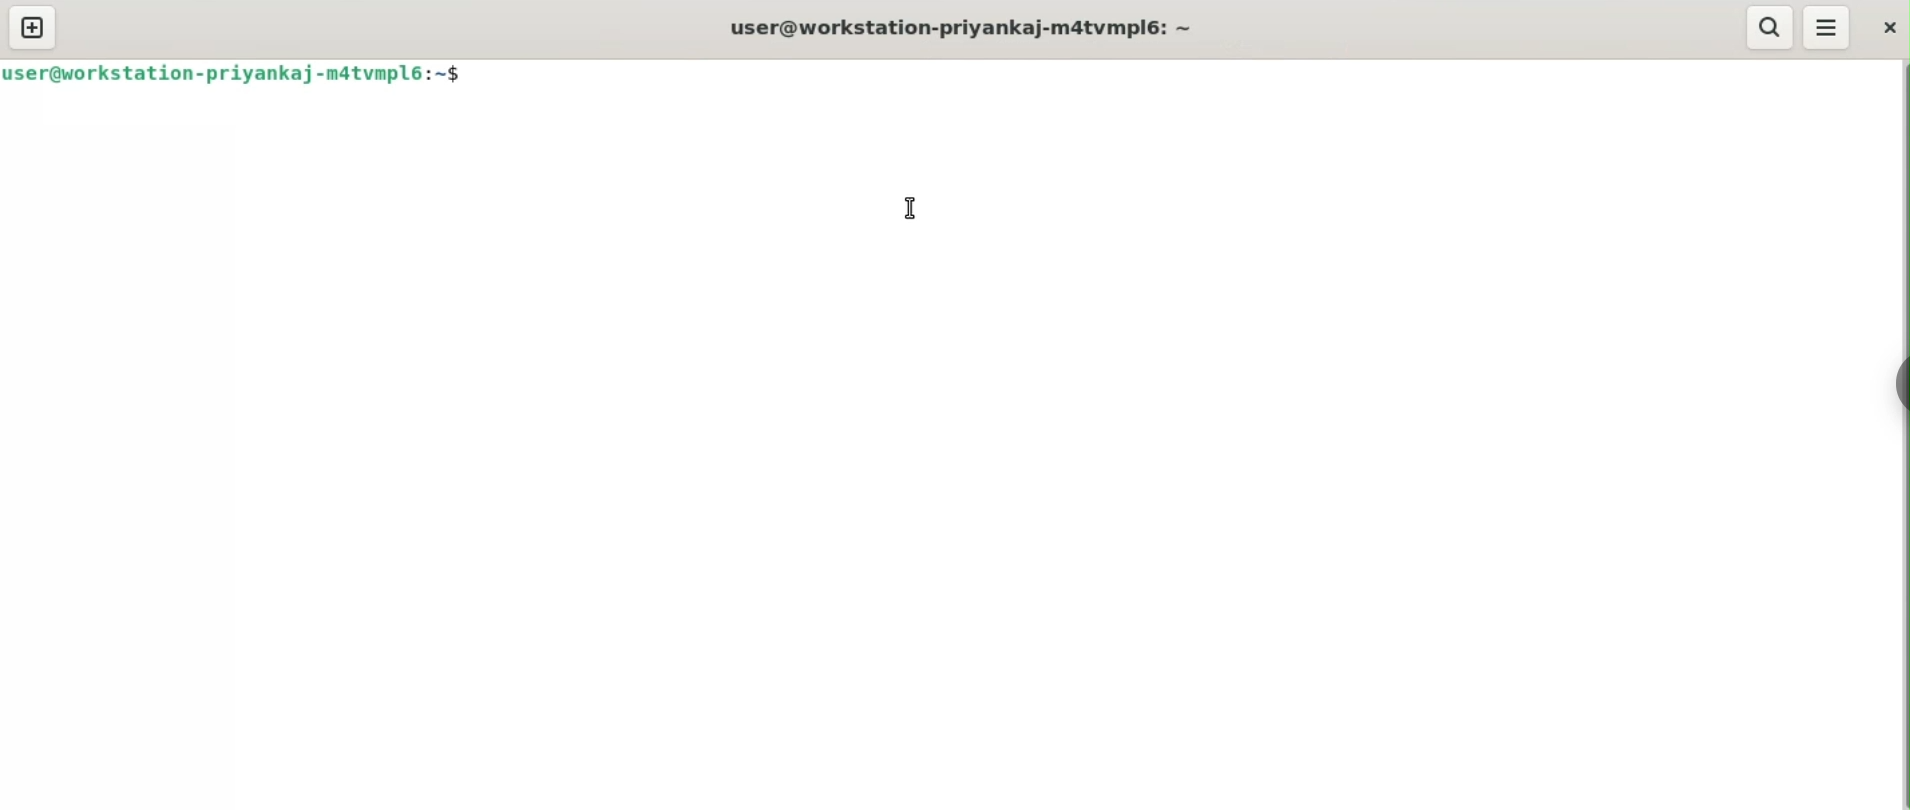  I want to click on search, so click(1770, 27).